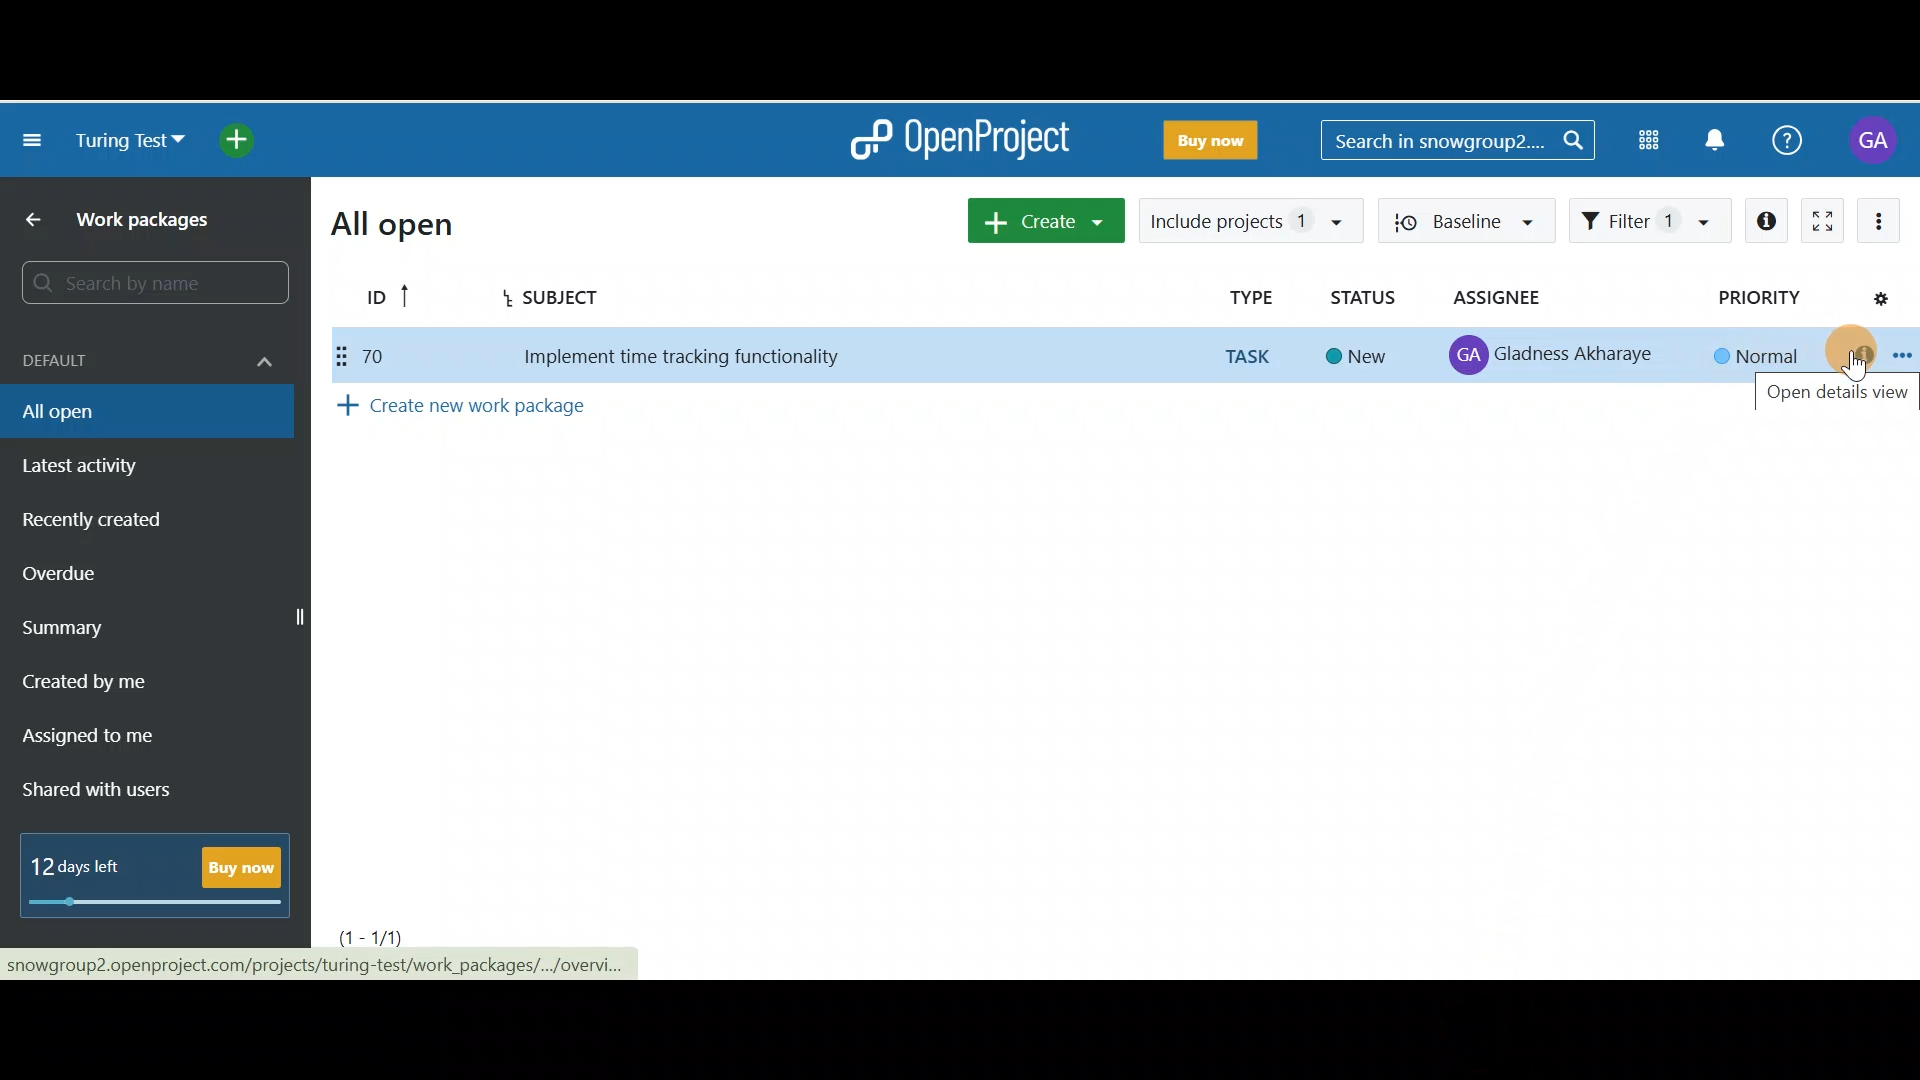  Describe the element at coordinates (152, 224) in the screenshot. I see `Work packages` at that location.